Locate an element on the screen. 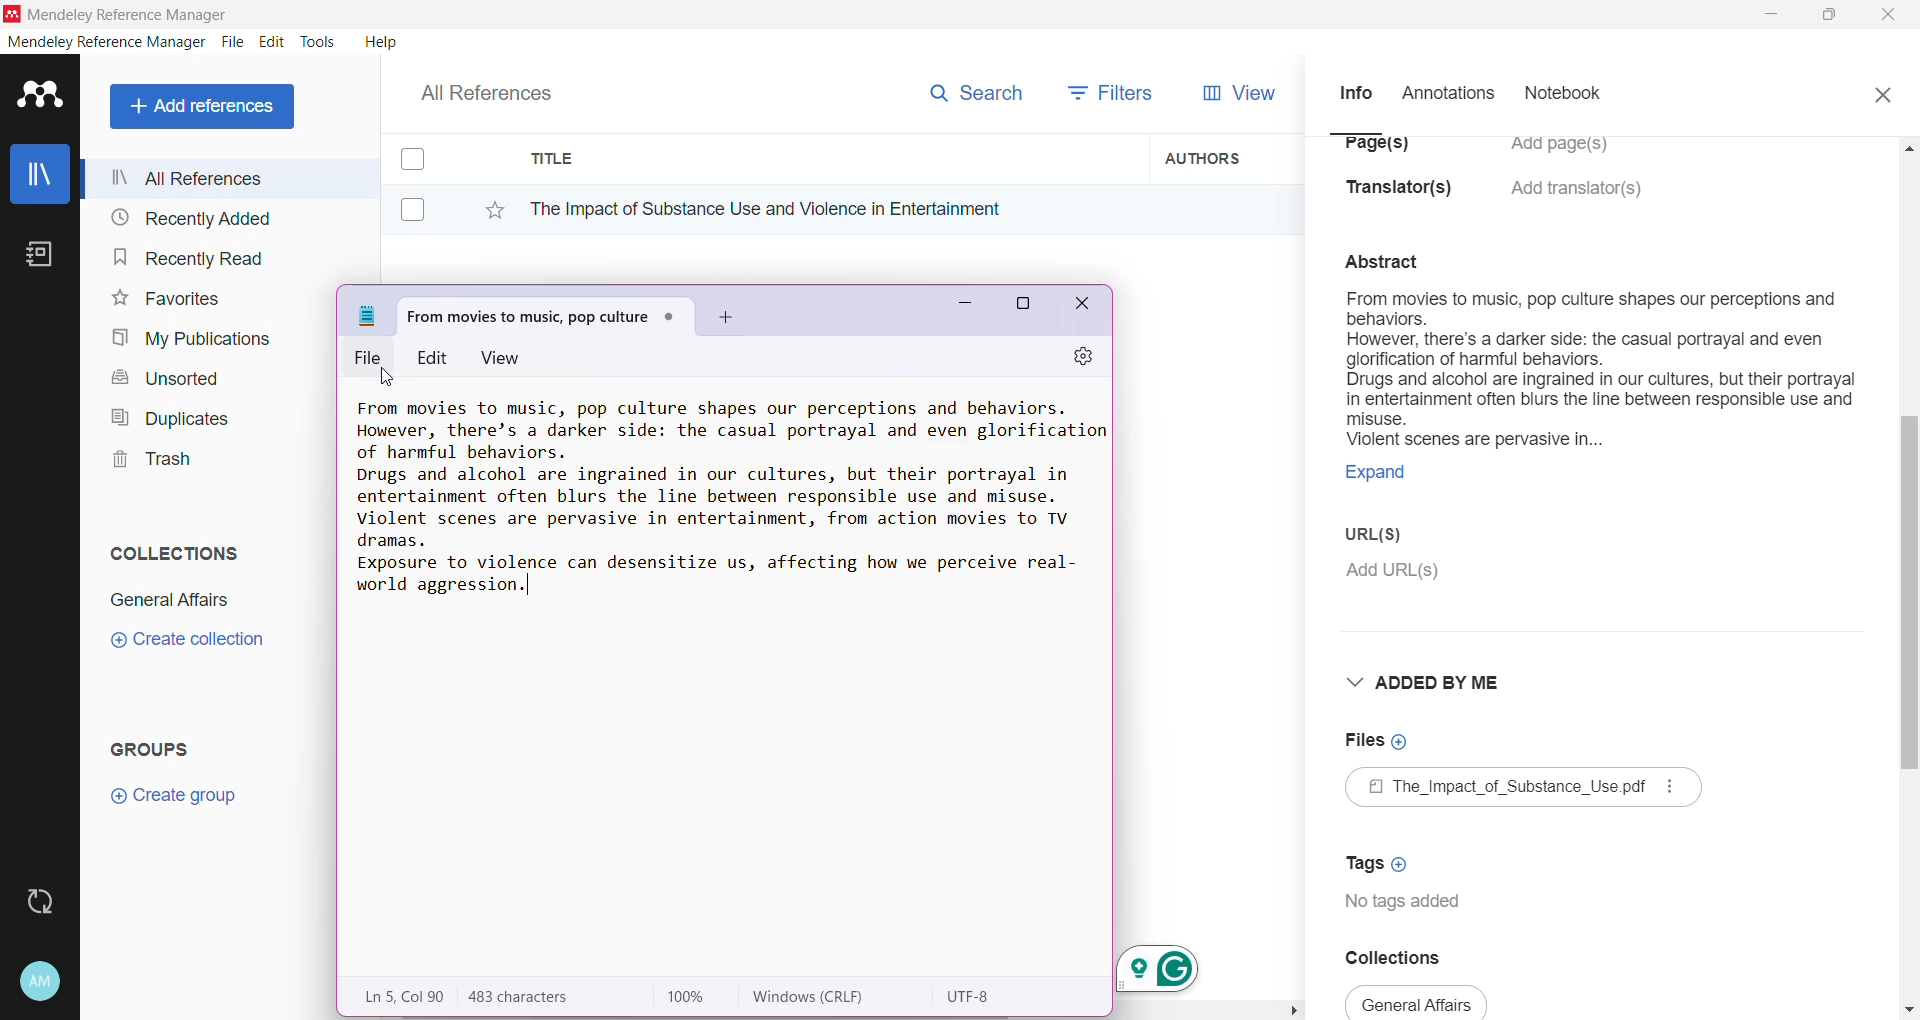 The width and height of the screenshot is (1920, 1020). Last Sync is located at coordinates (48, 899).